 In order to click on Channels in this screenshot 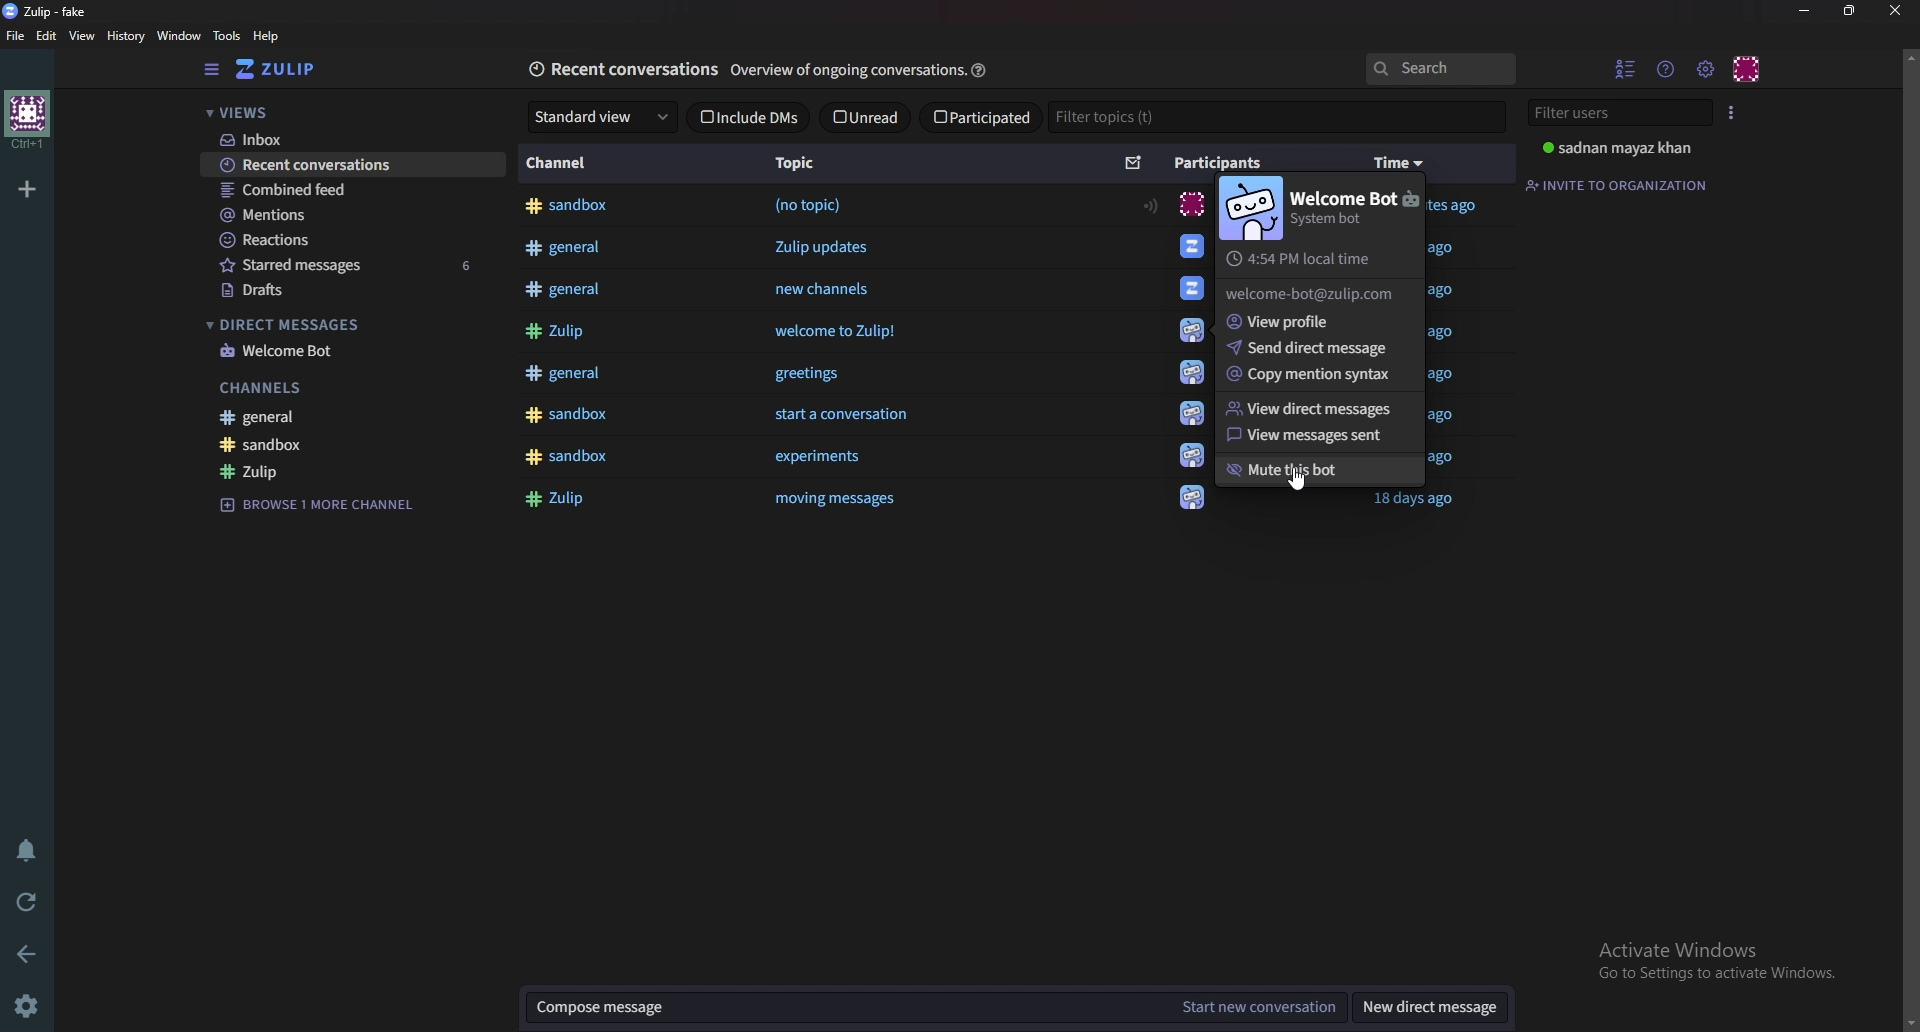, I will do `click(355, 386)`.